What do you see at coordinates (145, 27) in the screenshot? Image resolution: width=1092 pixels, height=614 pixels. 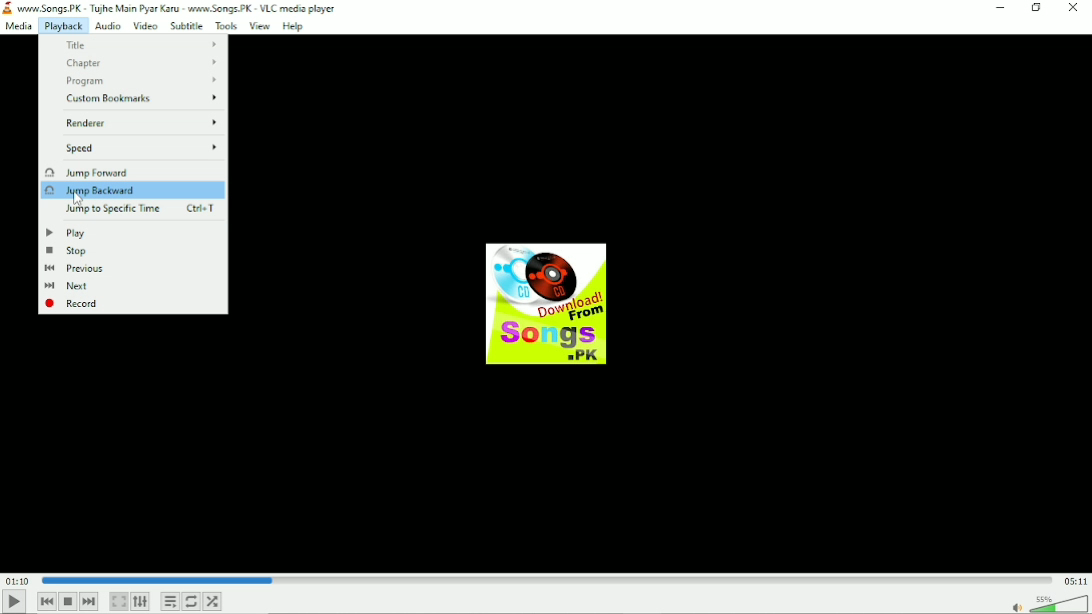 I see `Video` at bounding box center [145, 27].